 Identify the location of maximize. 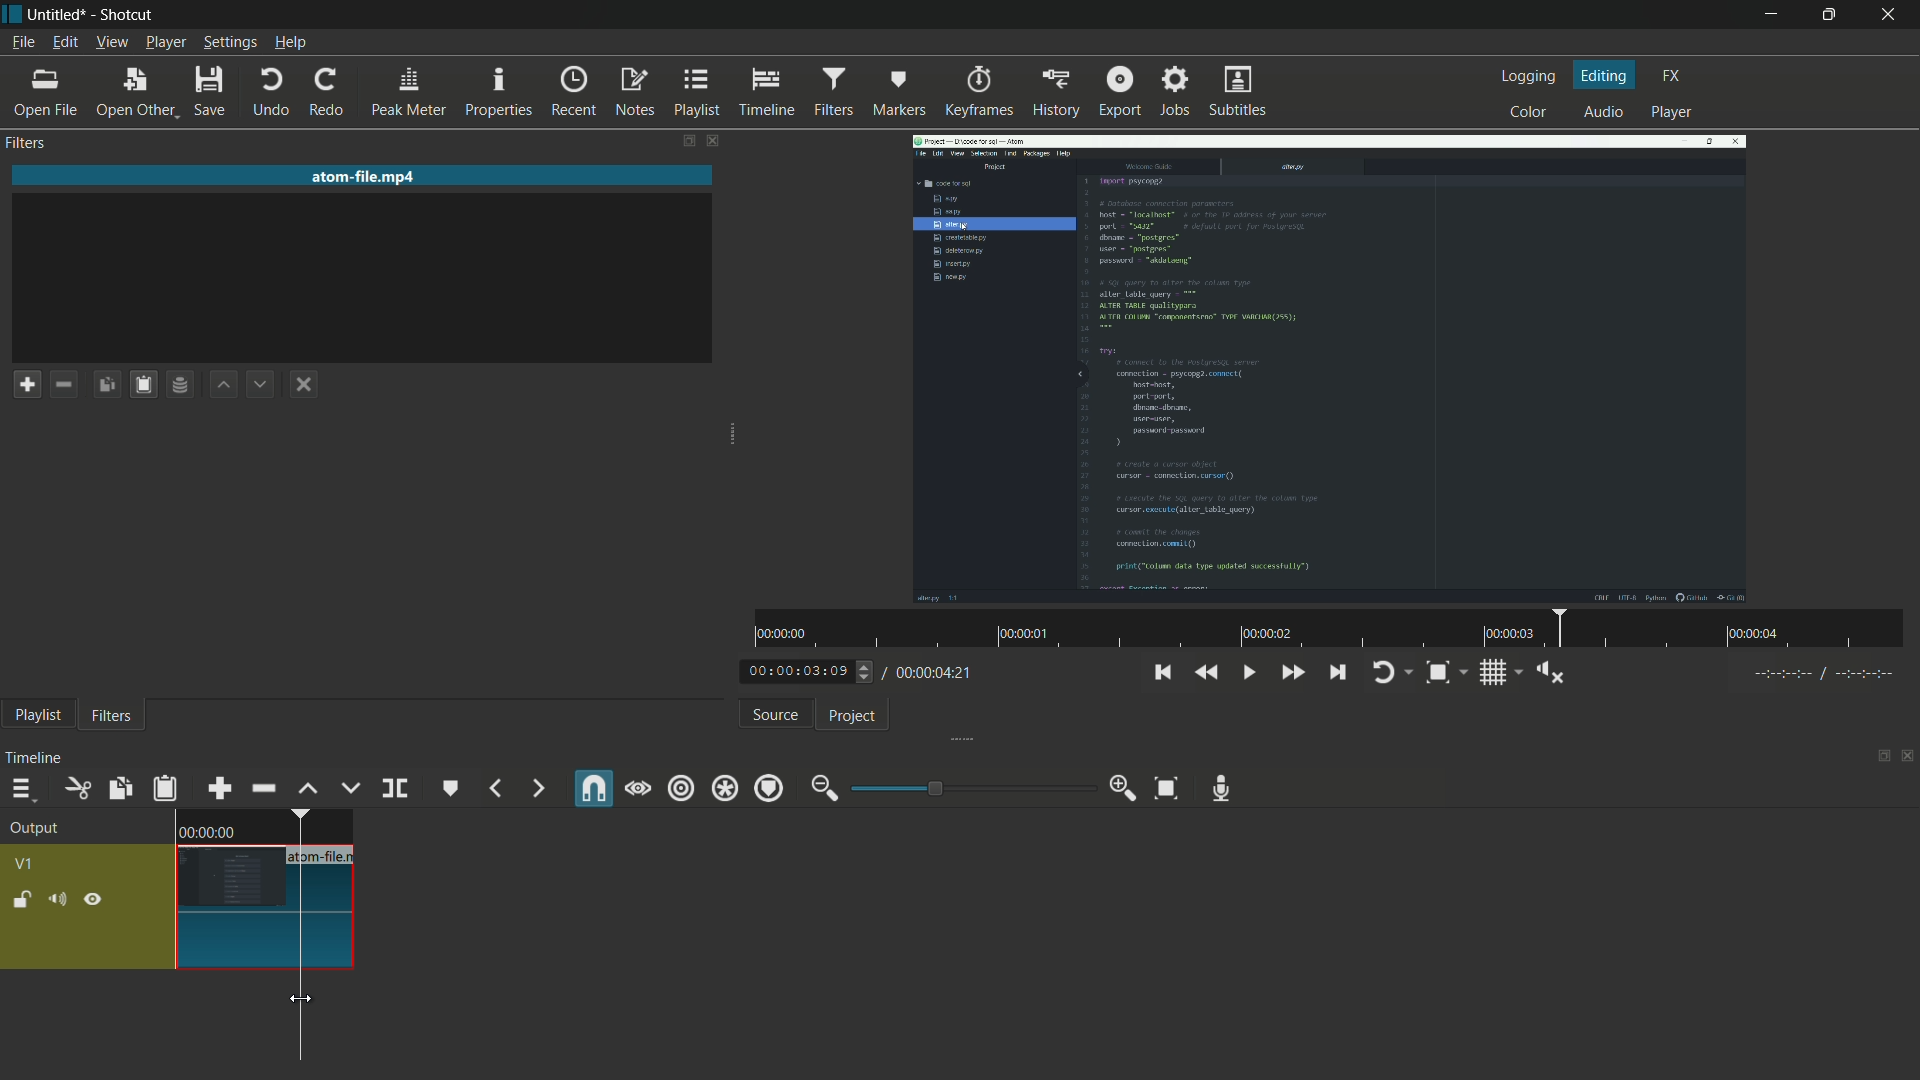
(1832, 15).